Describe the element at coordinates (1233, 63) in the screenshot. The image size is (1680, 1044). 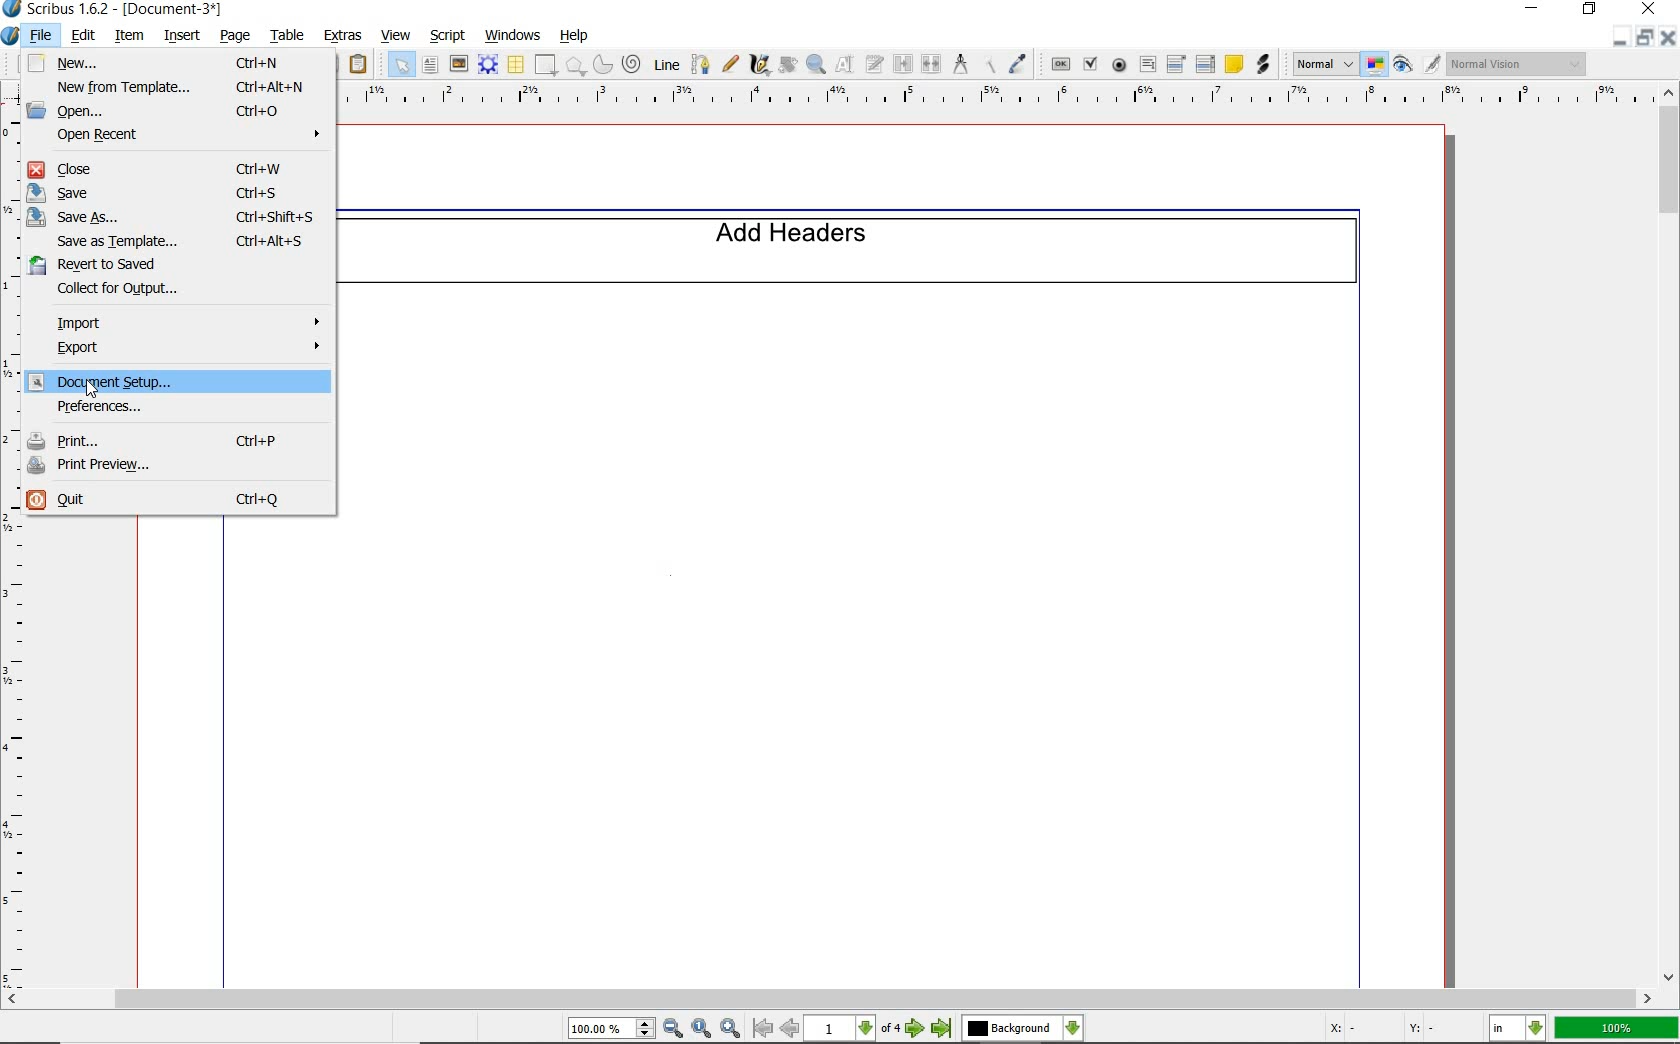
I see `text annotation` at that location.